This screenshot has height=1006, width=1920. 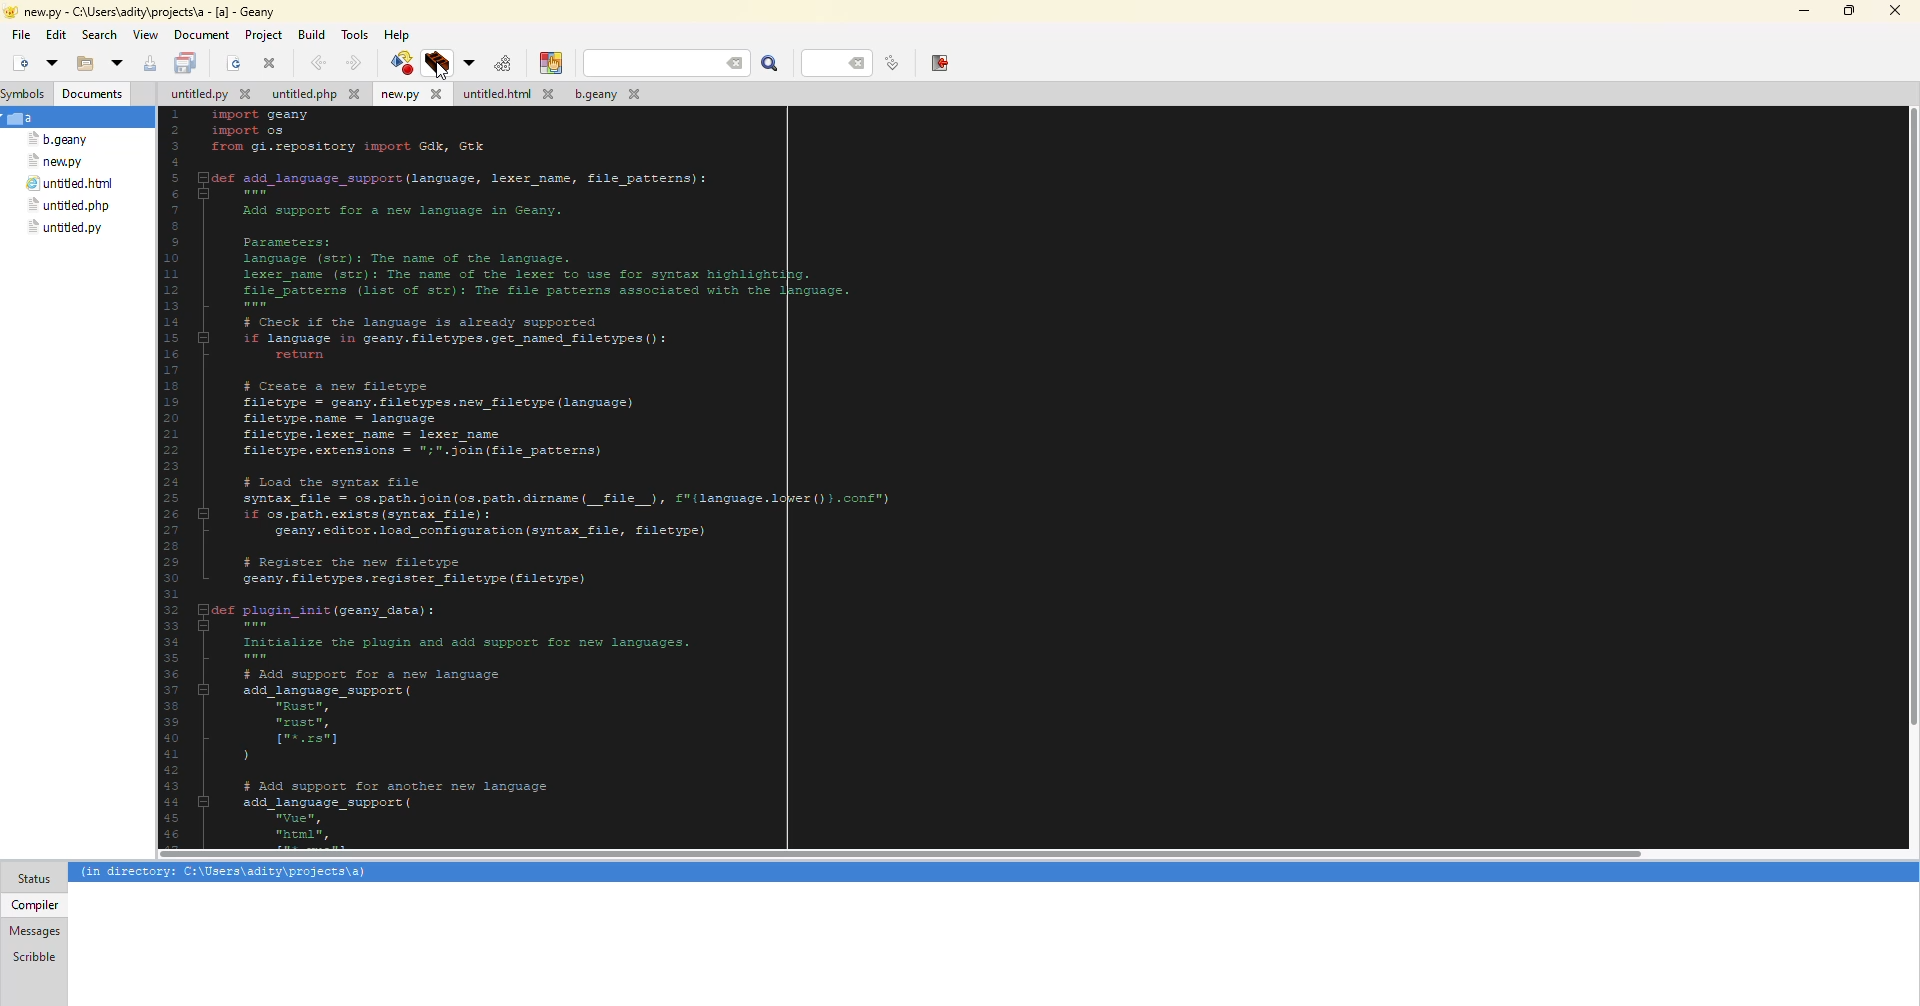 What do you see at coordinates (147, 65) in the screenshot?
I see `save` at bounding box center [147, 65].